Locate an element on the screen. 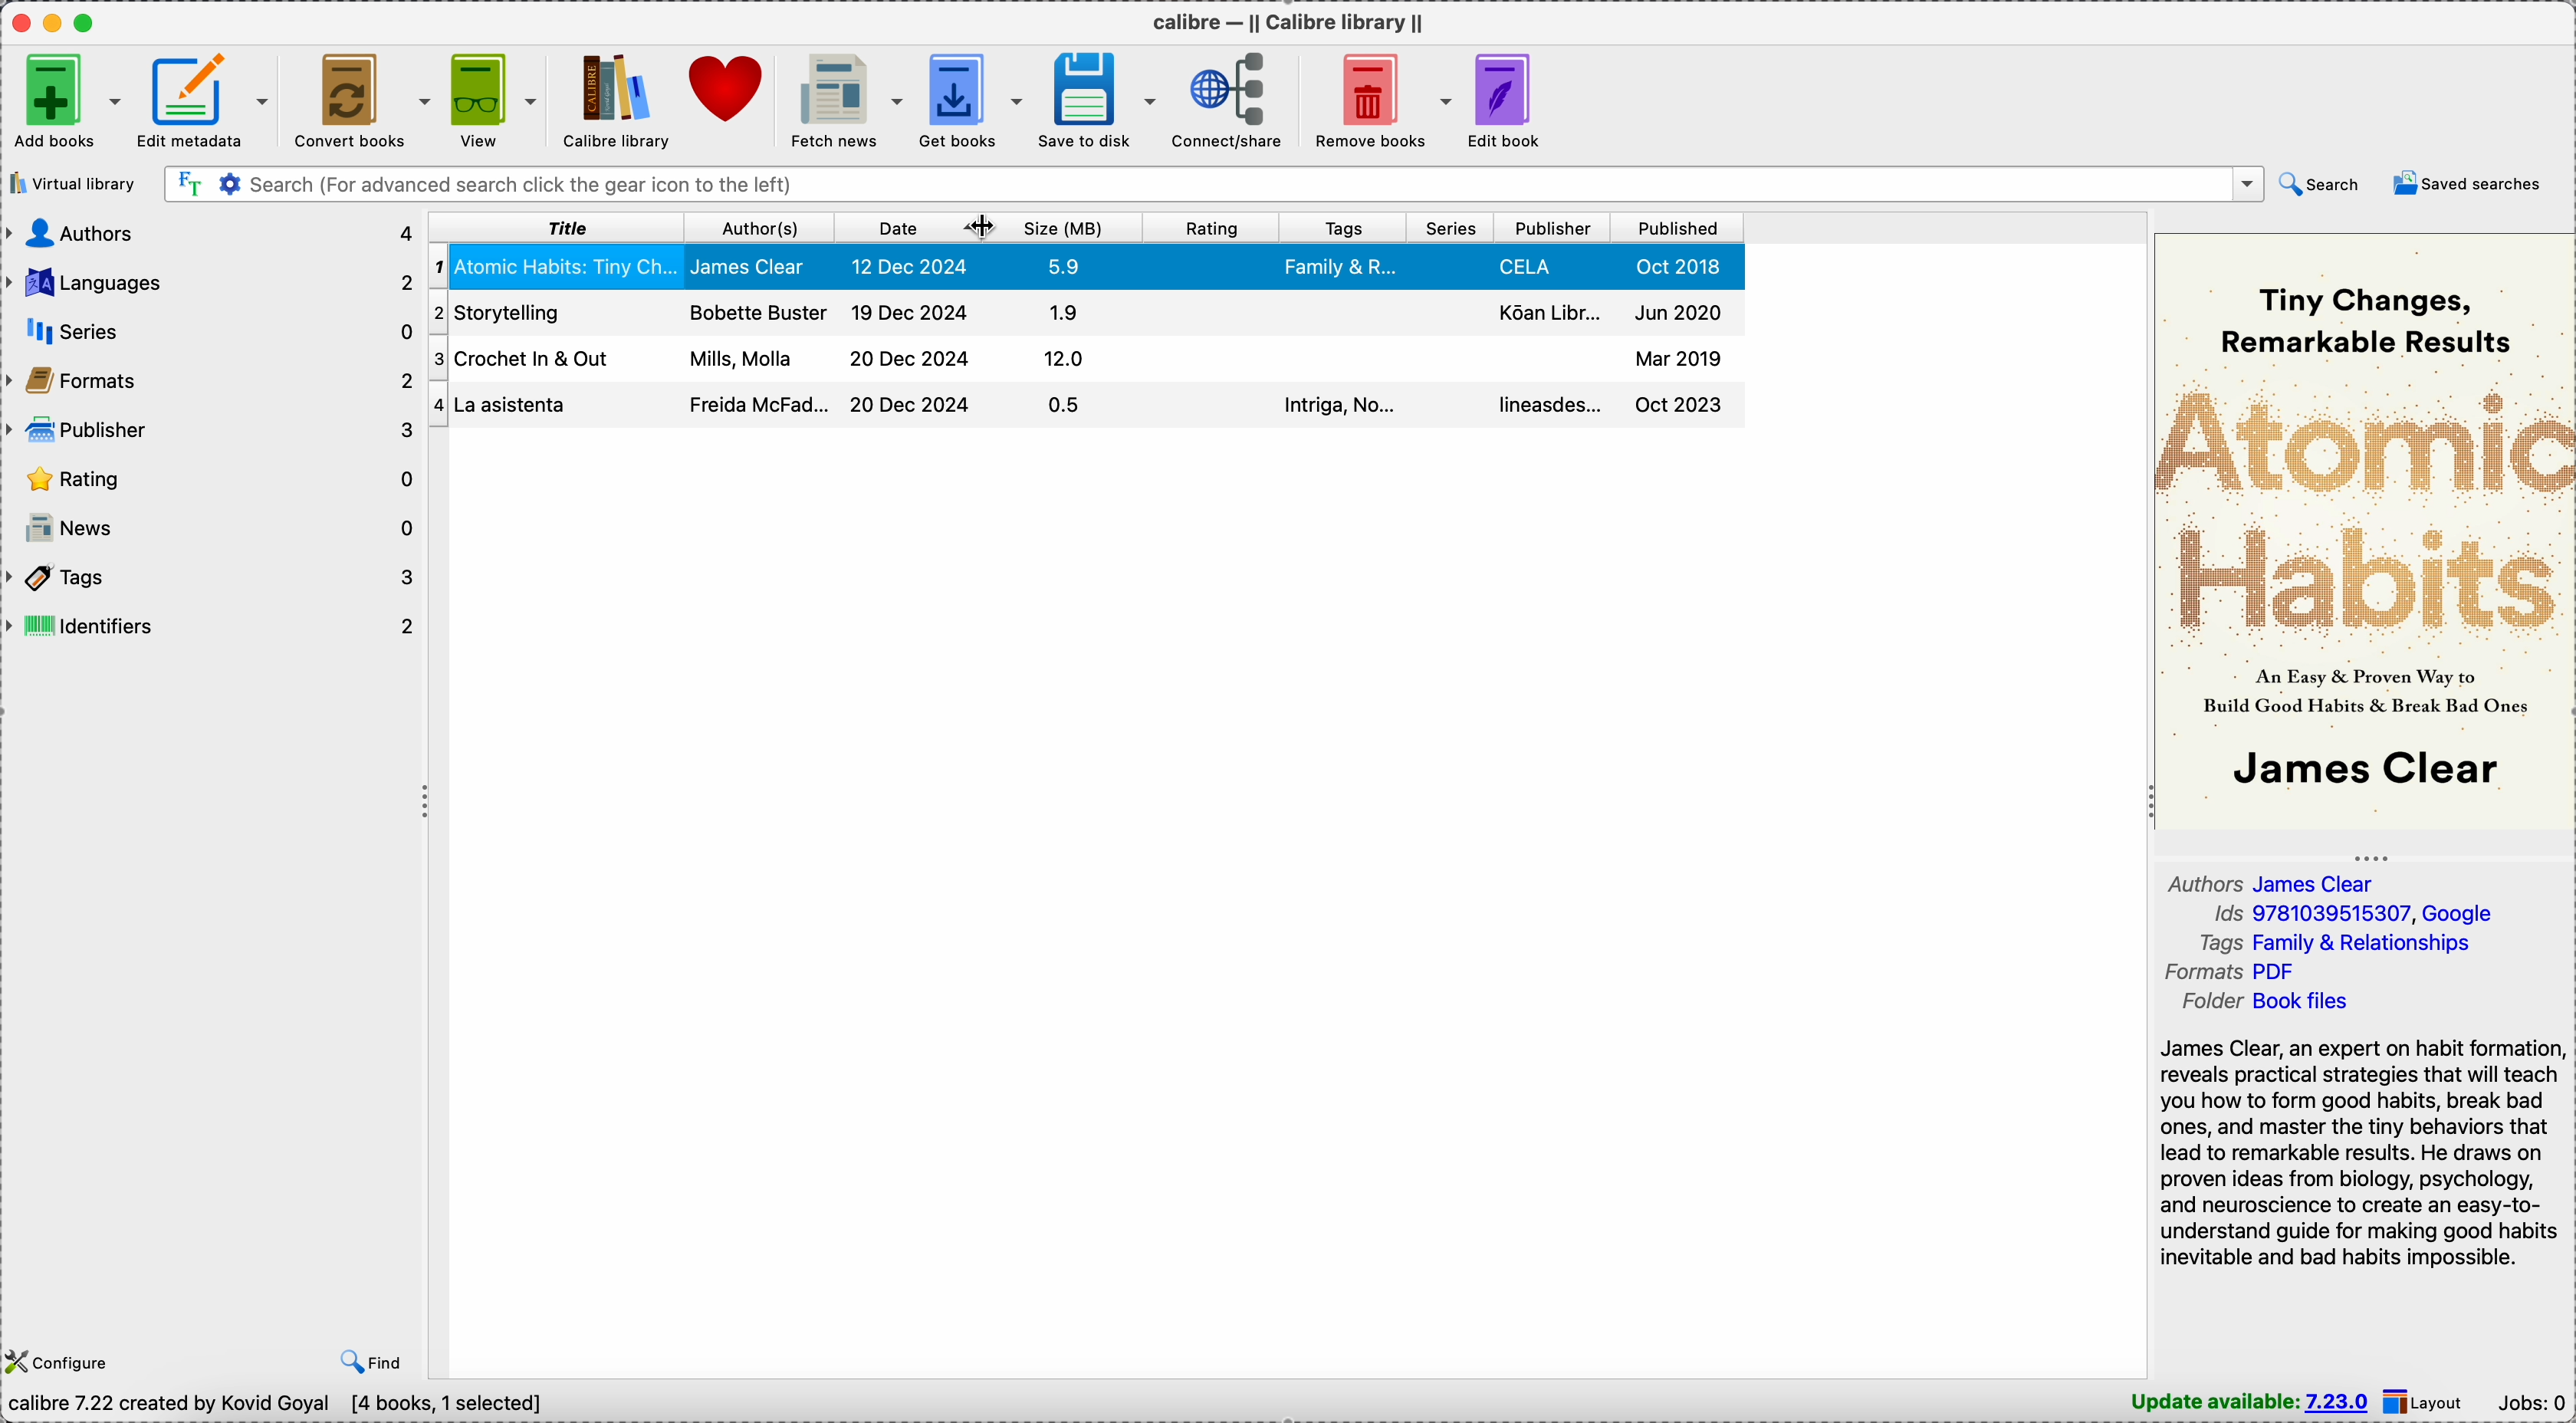 The width and height of the screenshot is (2576, 1423). tags is located at coordinates (214, 578).